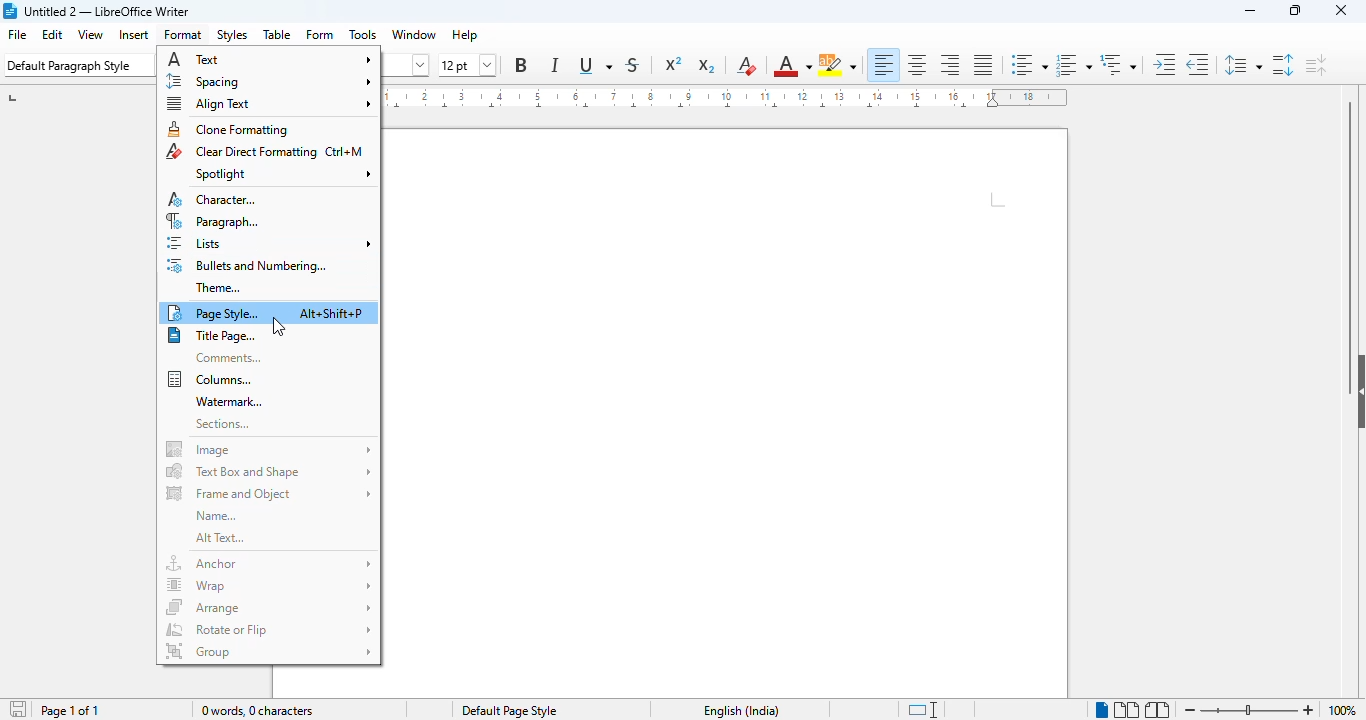 This screenshot has height=720, width=1366. I want to click on increase indent, so click(1165, 65).